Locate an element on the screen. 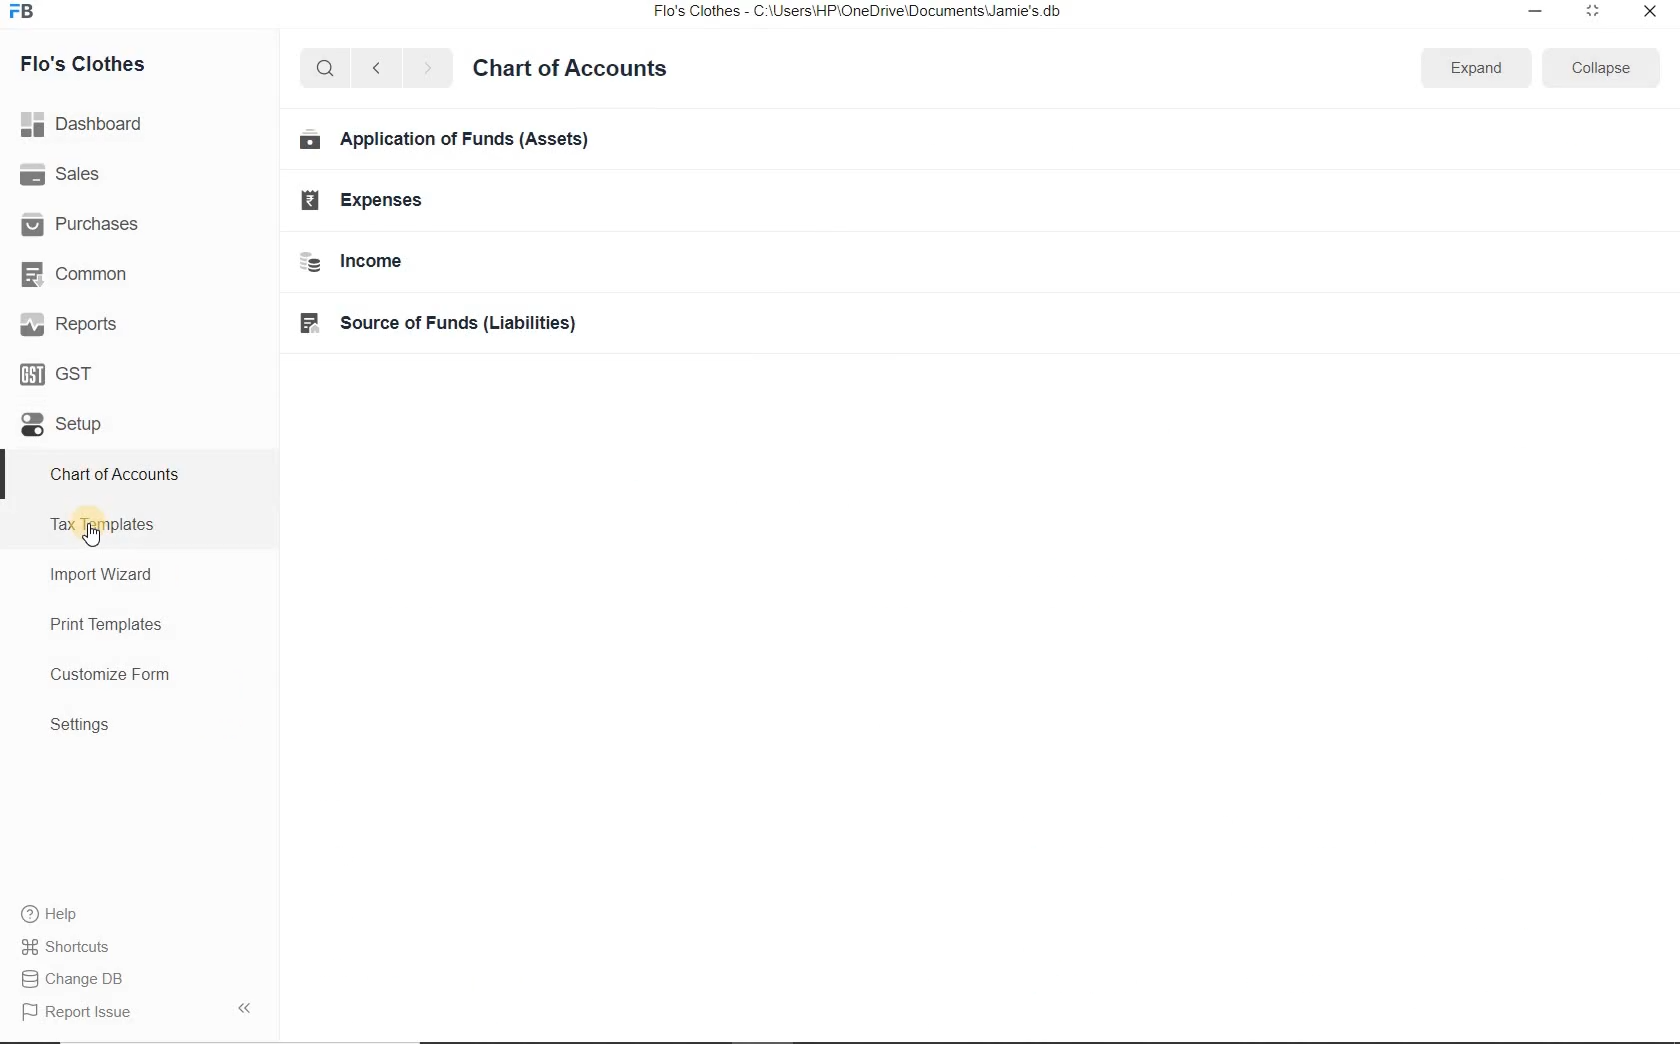 The height and width of the screenshot is (1044, 1680). GST is located at coordinates (139, 370).